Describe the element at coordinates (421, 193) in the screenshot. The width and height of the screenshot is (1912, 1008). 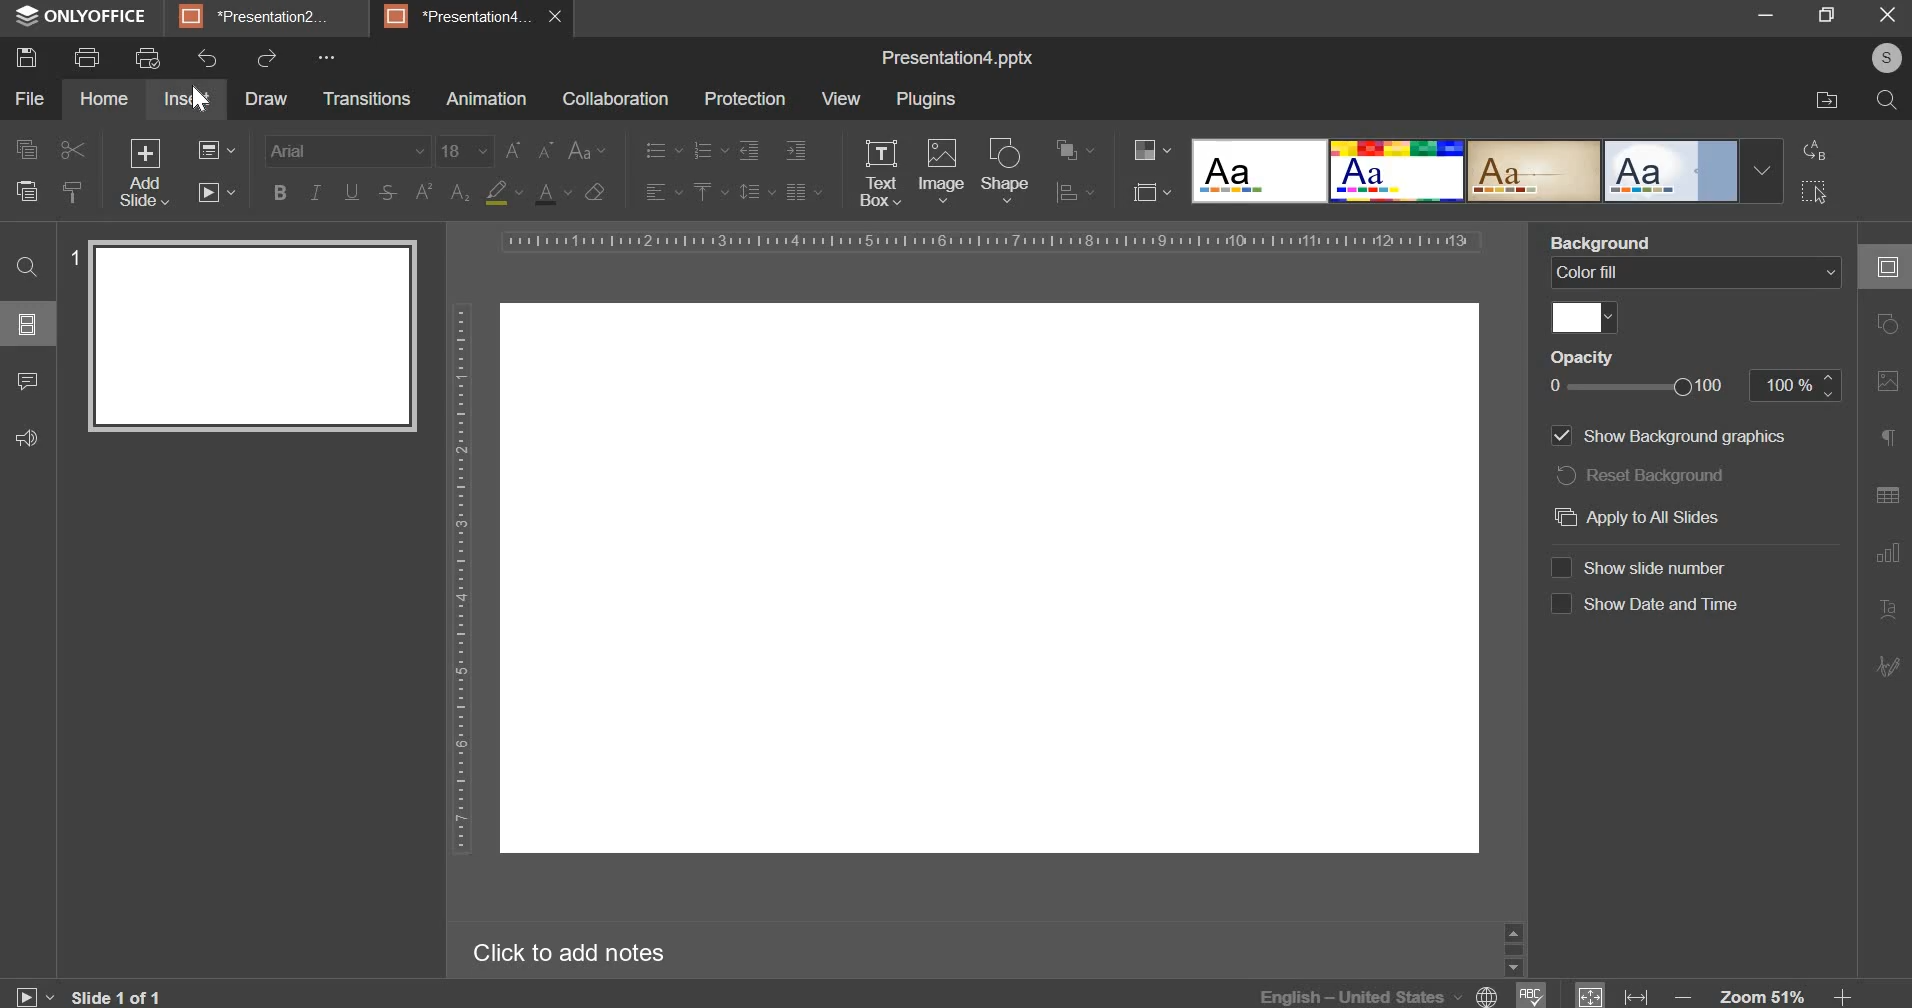
I see `superscript` at that location.